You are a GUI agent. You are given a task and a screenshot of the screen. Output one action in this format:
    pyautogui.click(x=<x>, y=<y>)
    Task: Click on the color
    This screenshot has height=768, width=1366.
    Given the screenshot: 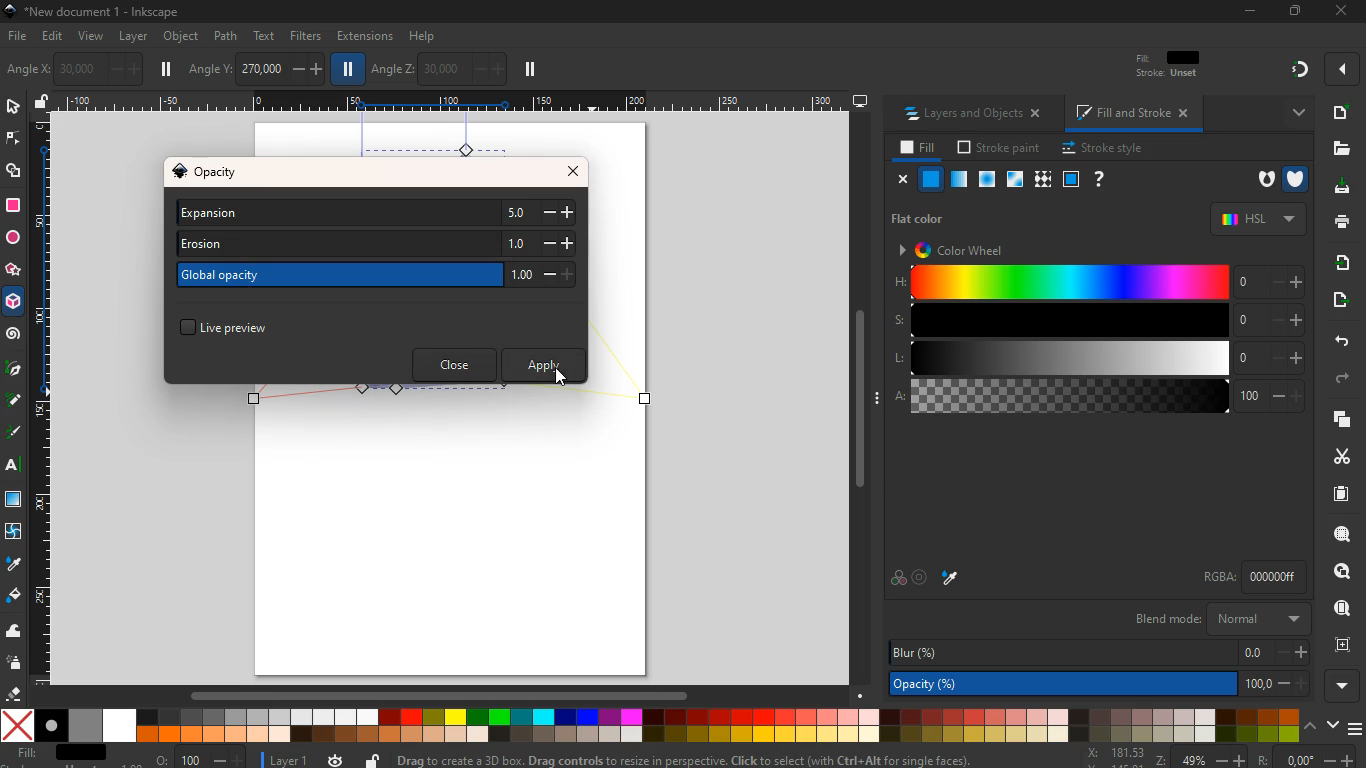 What is the action you would take?
    pyautogui.click(x=649, y=726)
    